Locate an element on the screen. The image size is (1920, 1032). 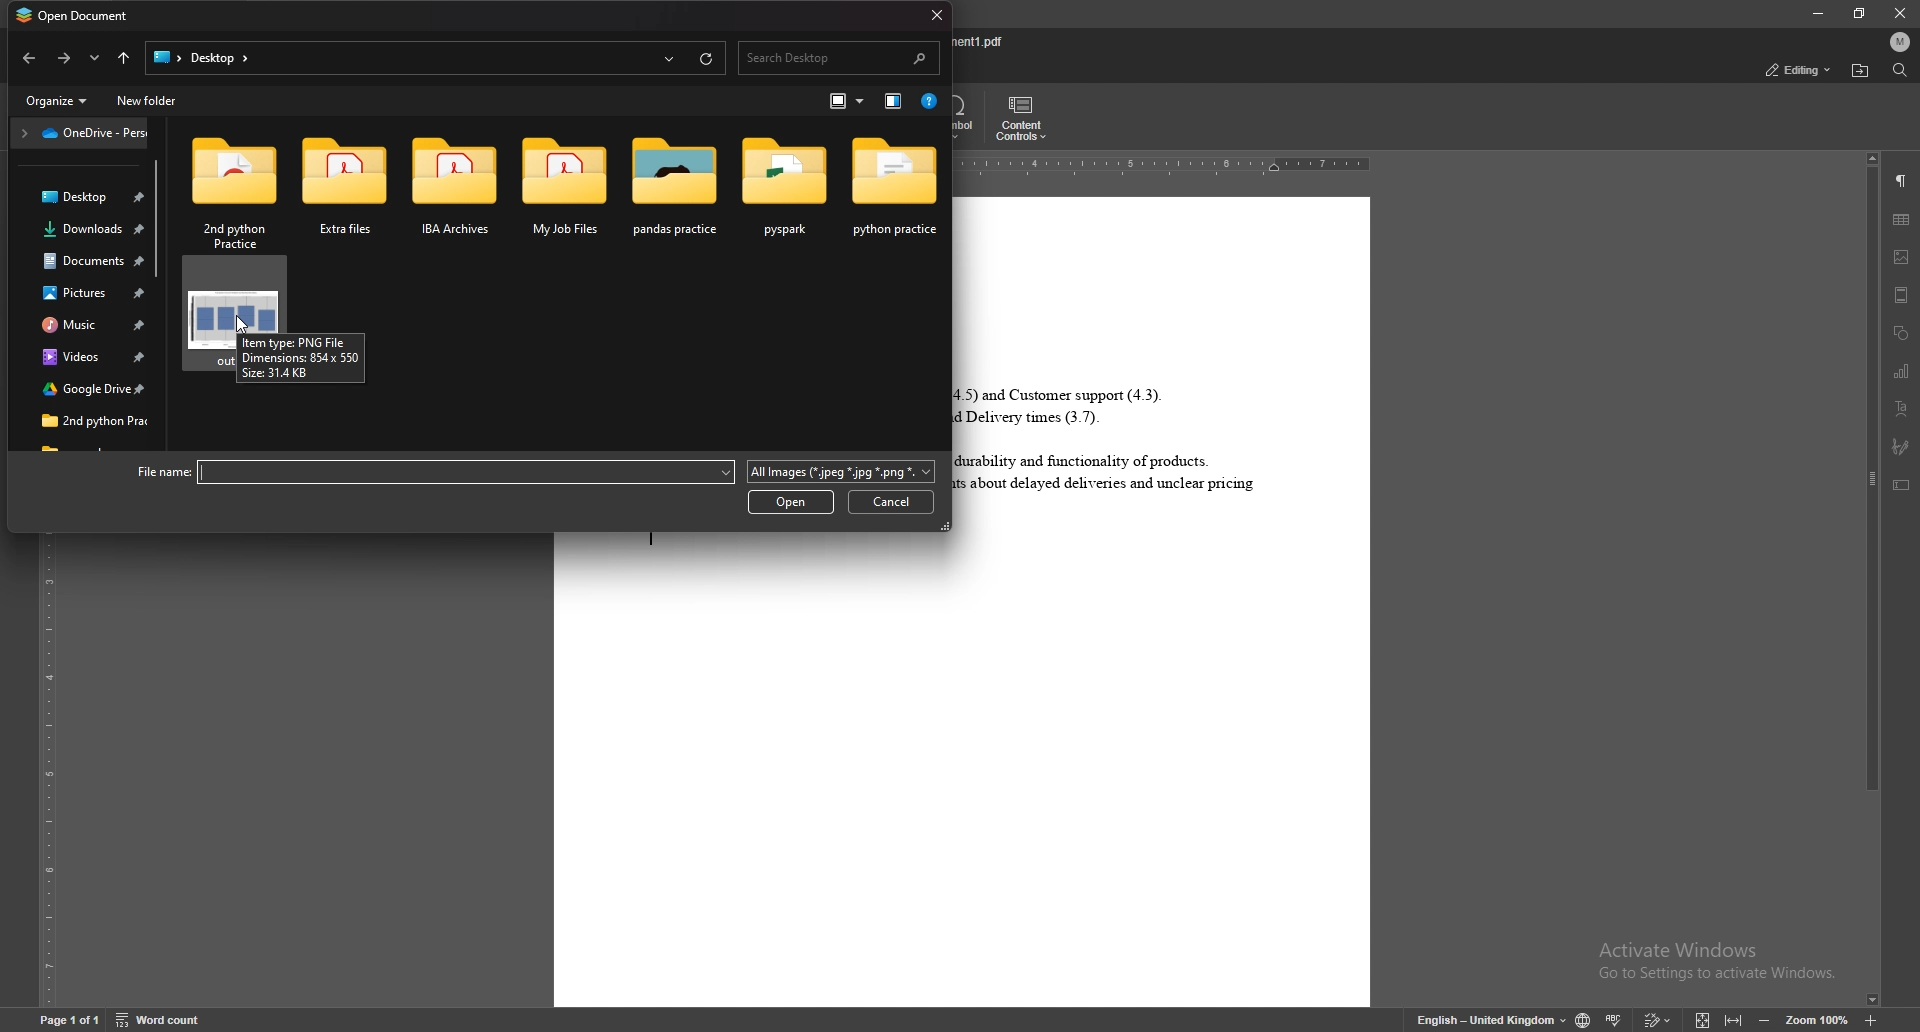
close is located at coordinates (1897, 13).